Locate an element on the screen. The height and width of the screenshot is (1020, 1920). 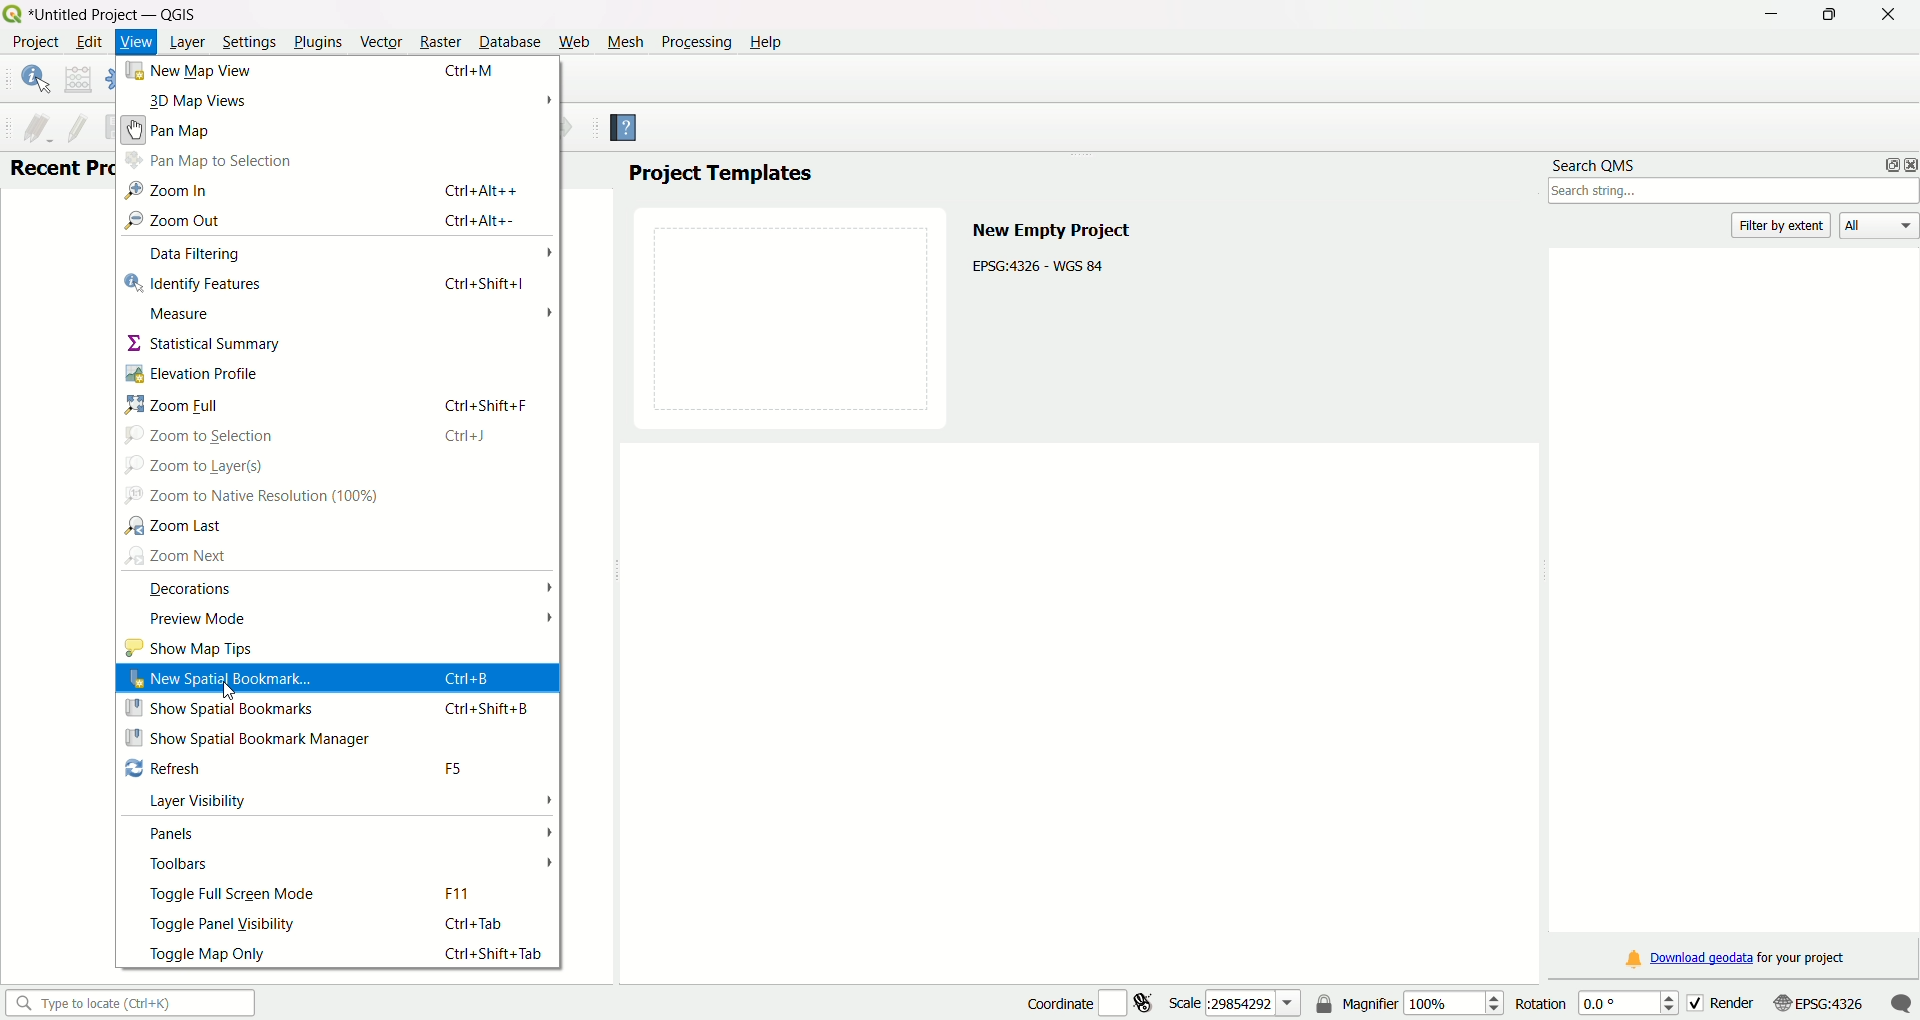
F5 is located at coordinates (457, 769).